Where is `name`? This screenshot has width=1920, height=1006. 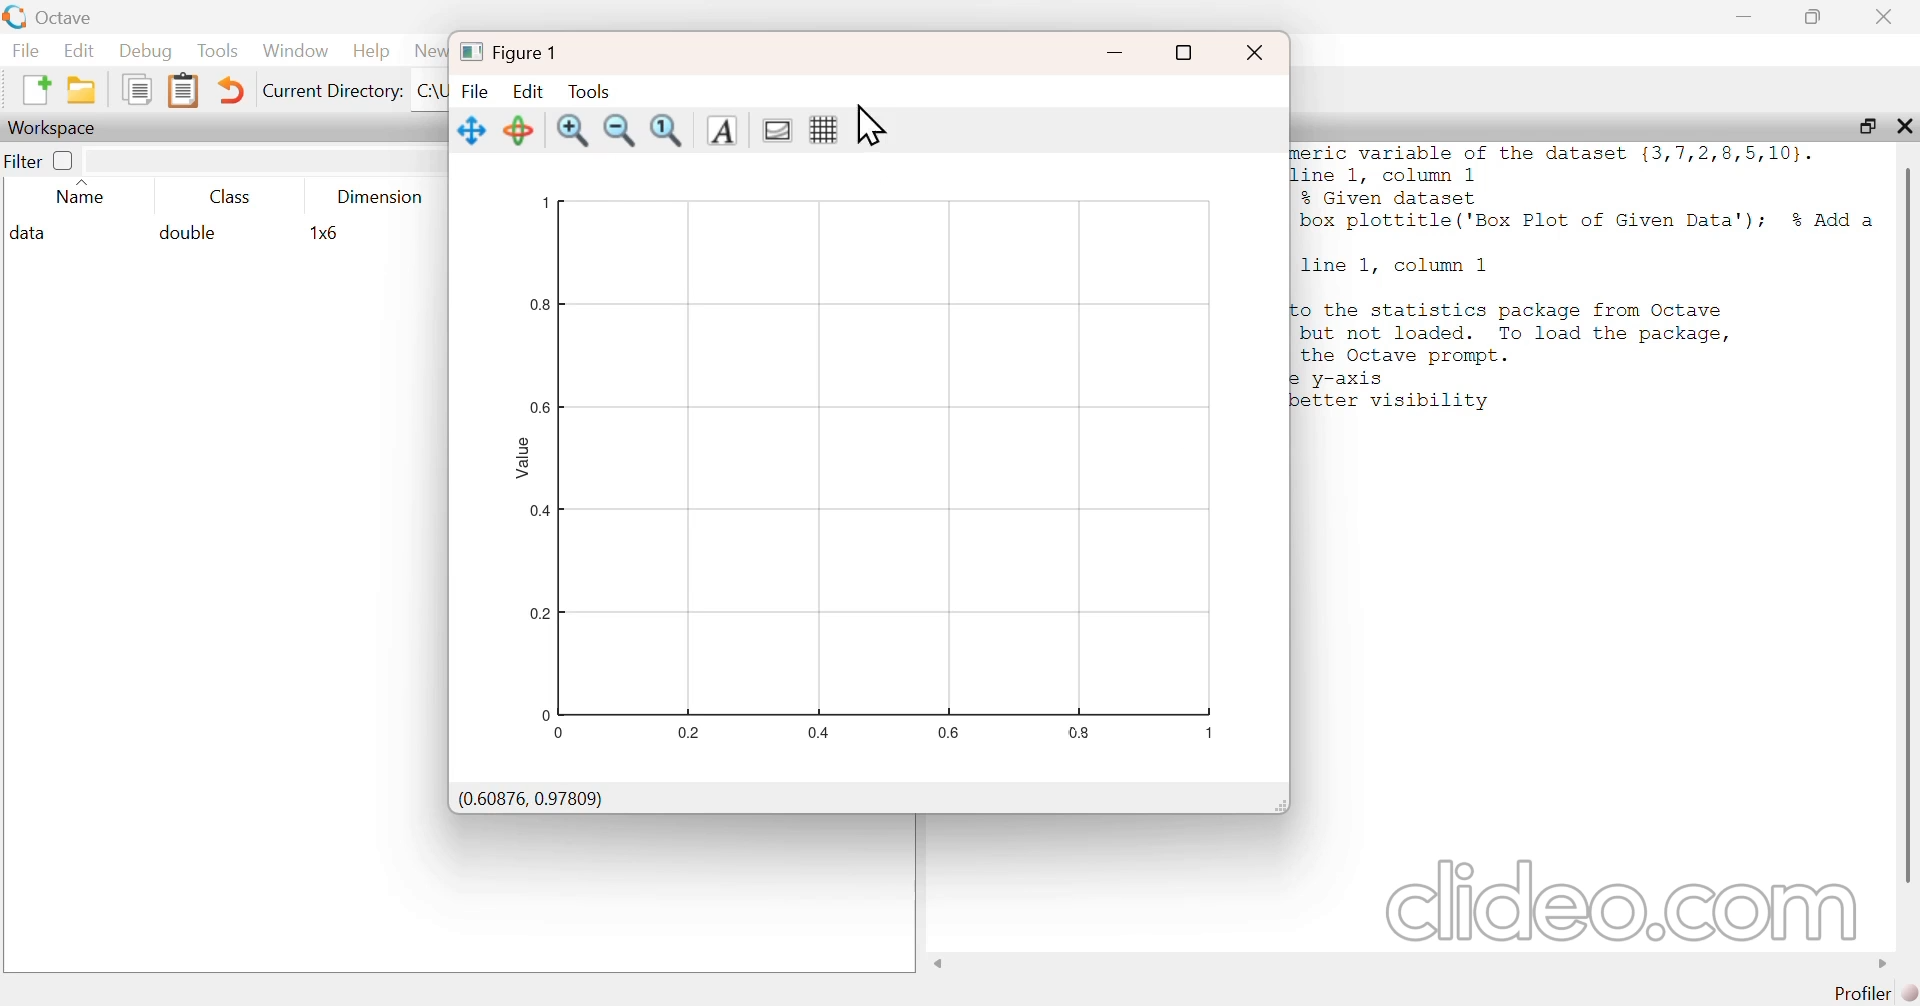
name is located at coordinates (76, 197).